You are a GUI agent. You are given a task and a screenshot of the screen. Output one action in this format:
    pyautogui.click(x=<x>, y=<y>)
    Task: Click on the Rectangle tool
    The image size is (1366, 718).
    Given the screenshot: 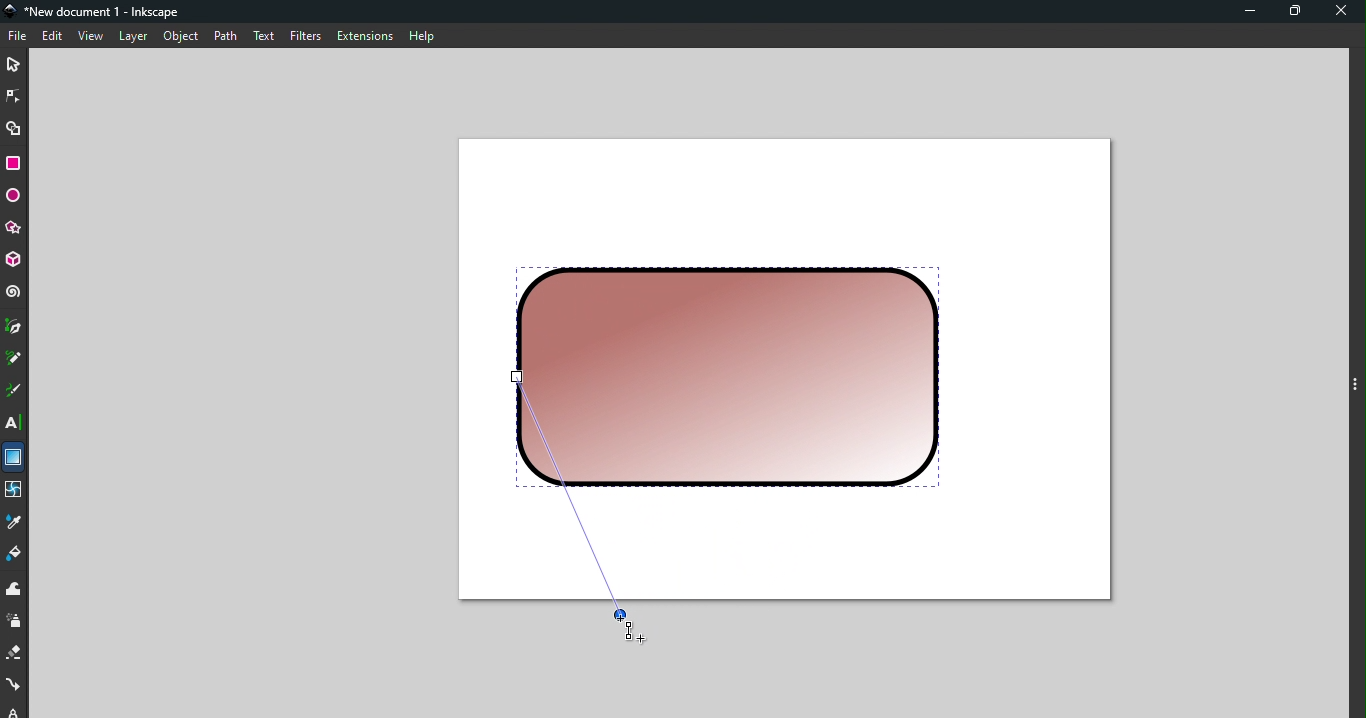 What is the action you would take?
    pyautogui.click(x=17, y=163)
    